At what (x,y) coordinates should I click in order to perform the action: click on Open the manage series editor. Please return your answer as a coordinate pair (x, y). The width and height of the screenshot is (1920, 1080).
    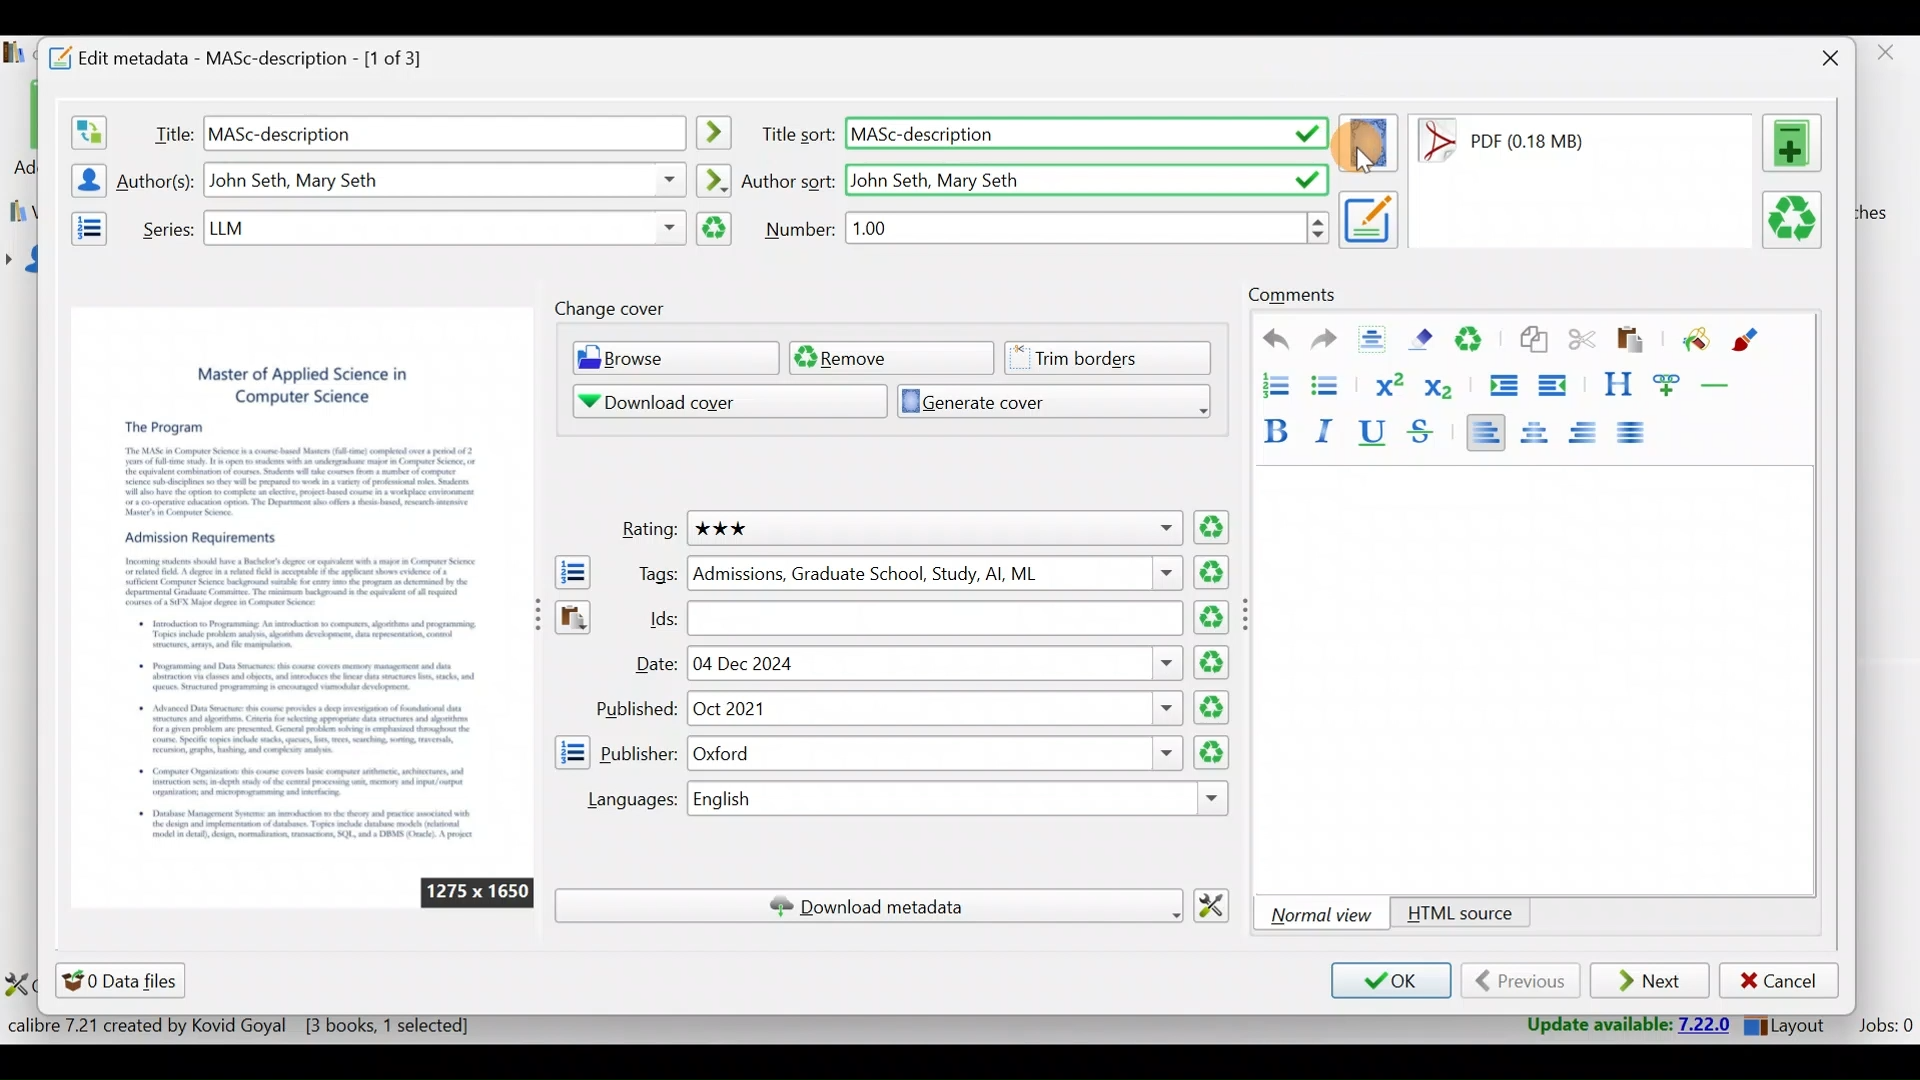
    Looking at the image, I should click on (83, 225).